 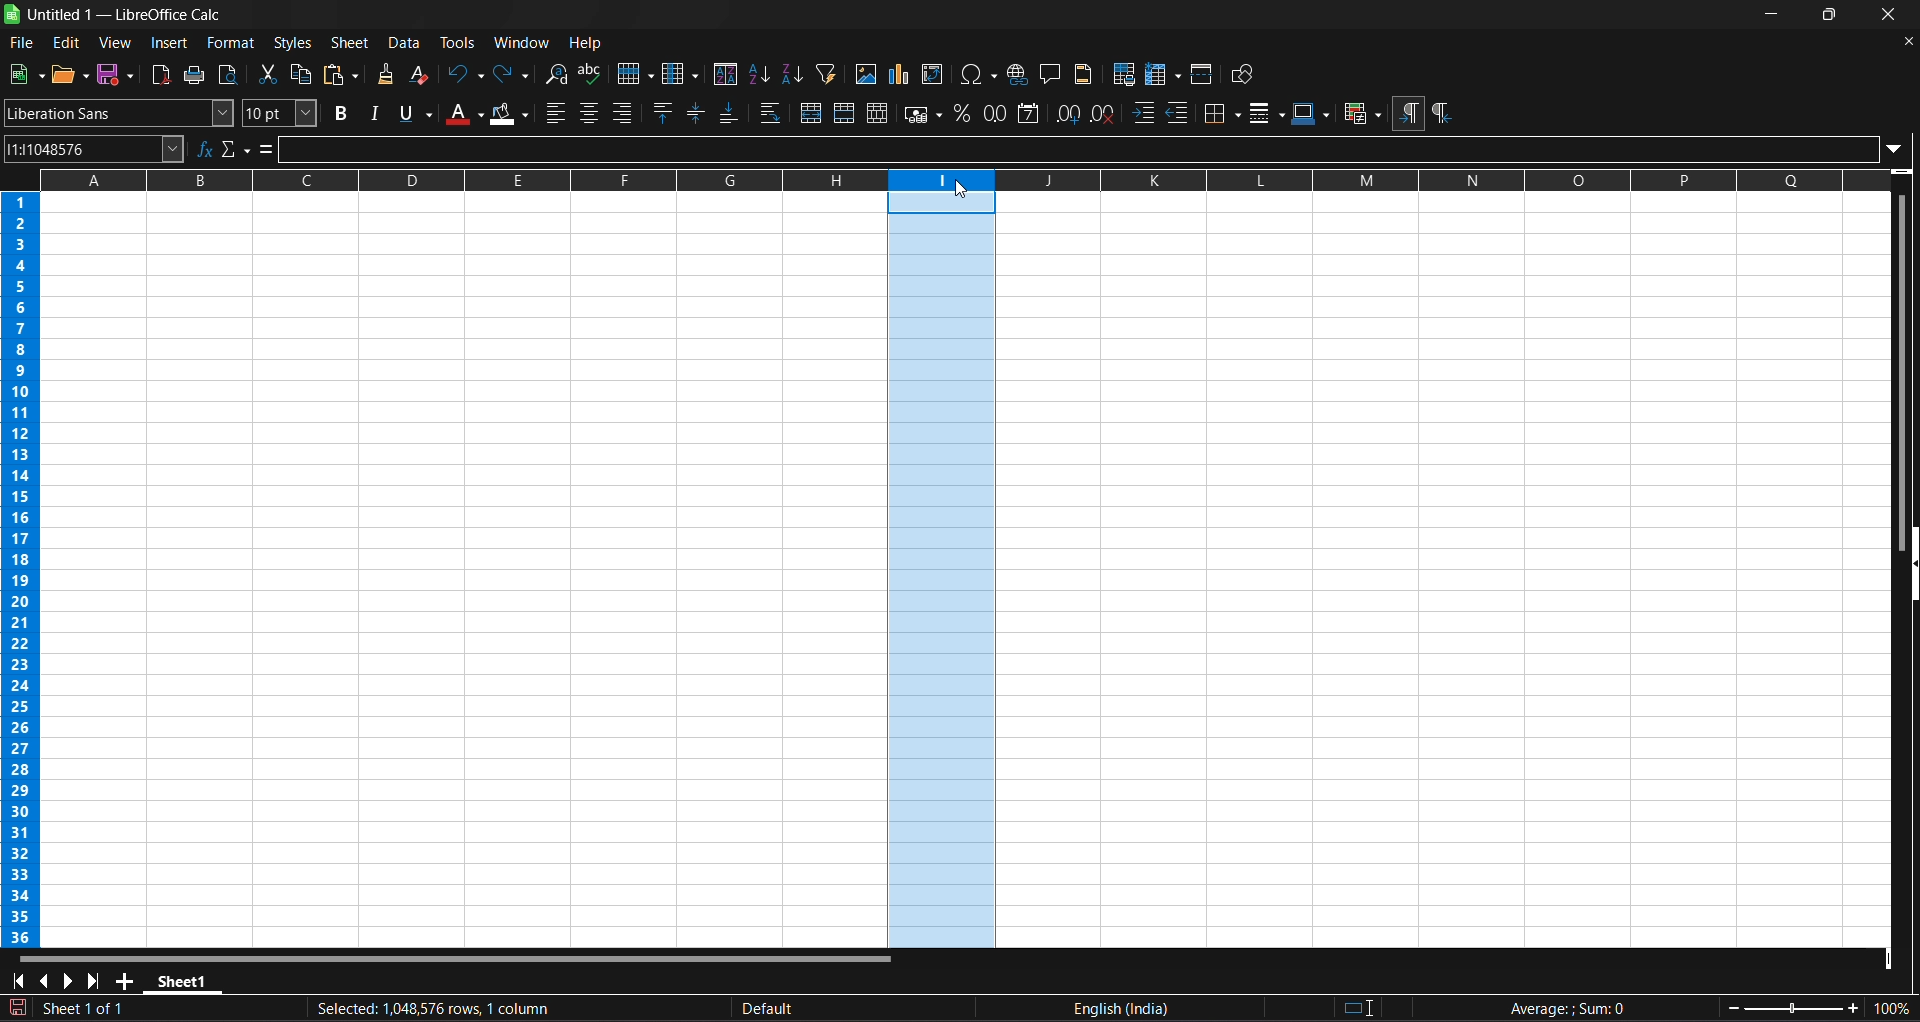 What do you see at coordinates (375, 114) in the screenshot?
I see `italic` at bounding box center [375, 114].